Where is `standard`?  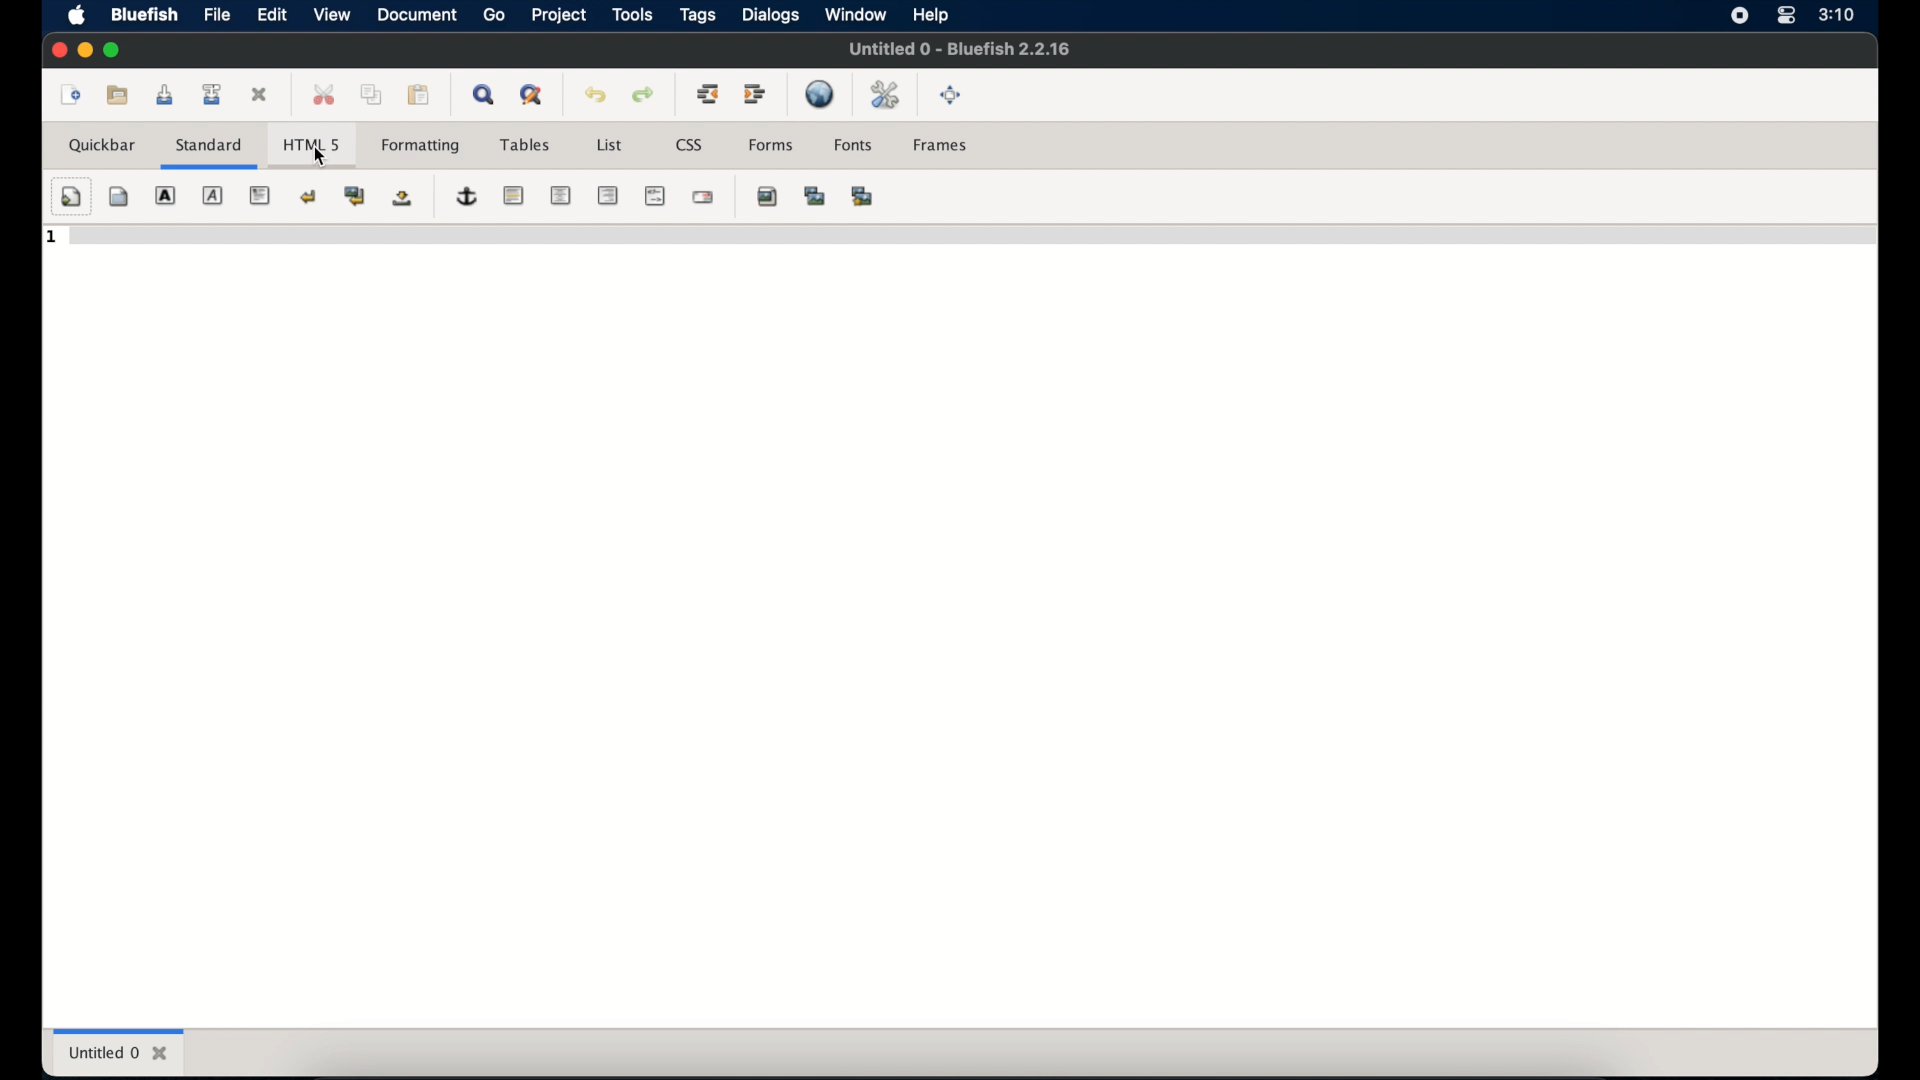
standard is located at coordinates (209, 153).